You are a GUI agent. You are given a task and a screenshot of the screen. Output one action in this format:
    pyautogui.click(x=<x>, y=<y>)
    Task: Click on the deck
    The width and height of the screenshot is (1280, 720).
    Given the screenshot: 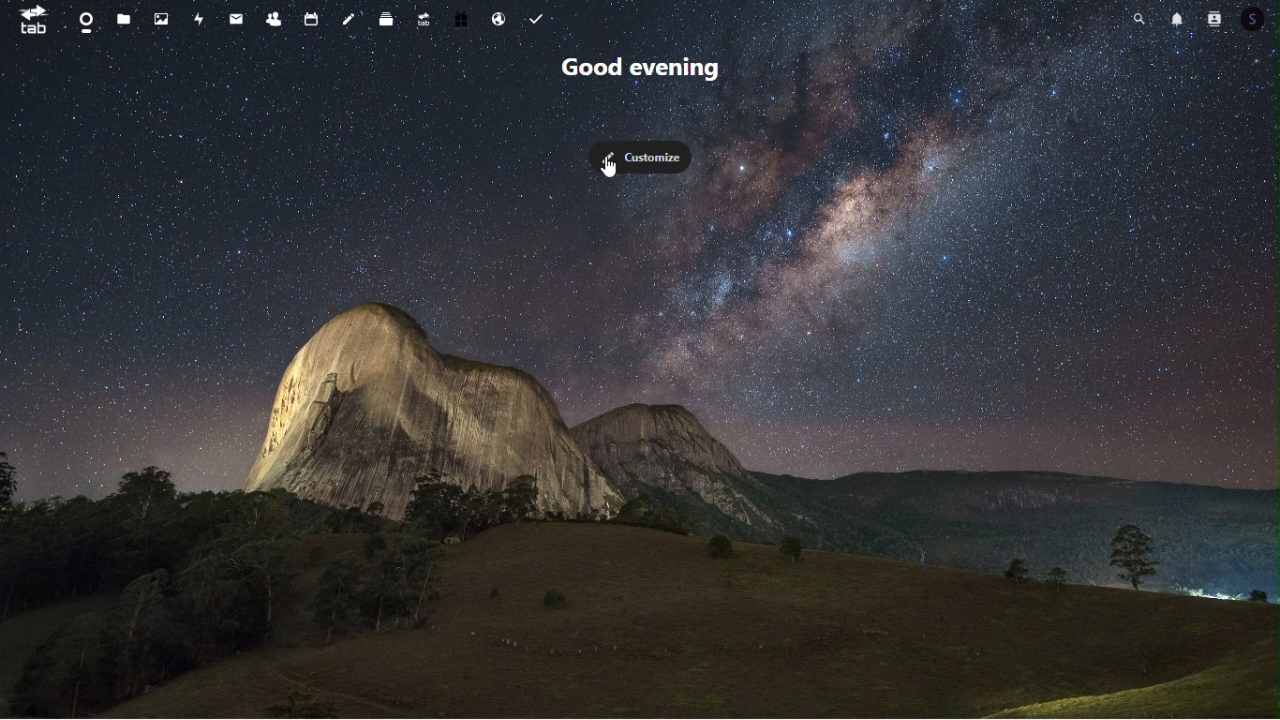 What is the action you would take?
    pyautogui.click(x=386, y=21)
    